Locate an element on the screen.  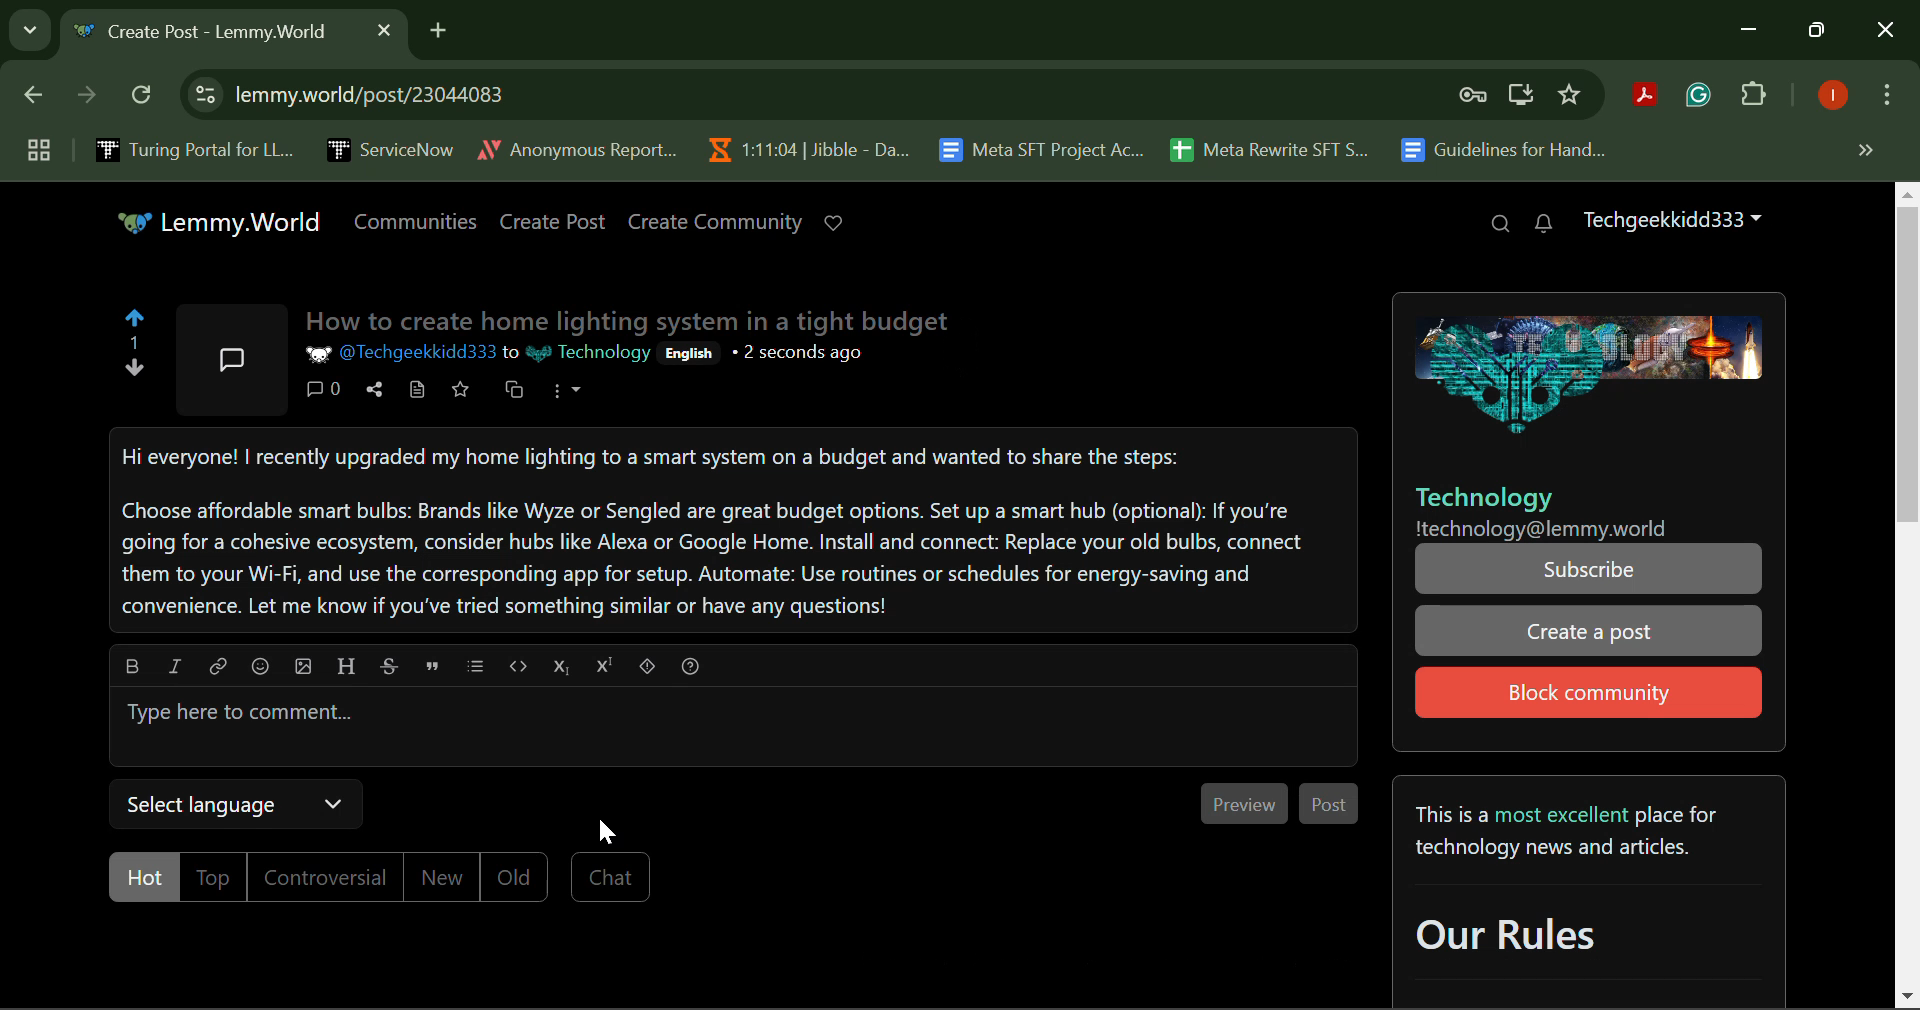
Jibble is located at coordinates (804, 145).